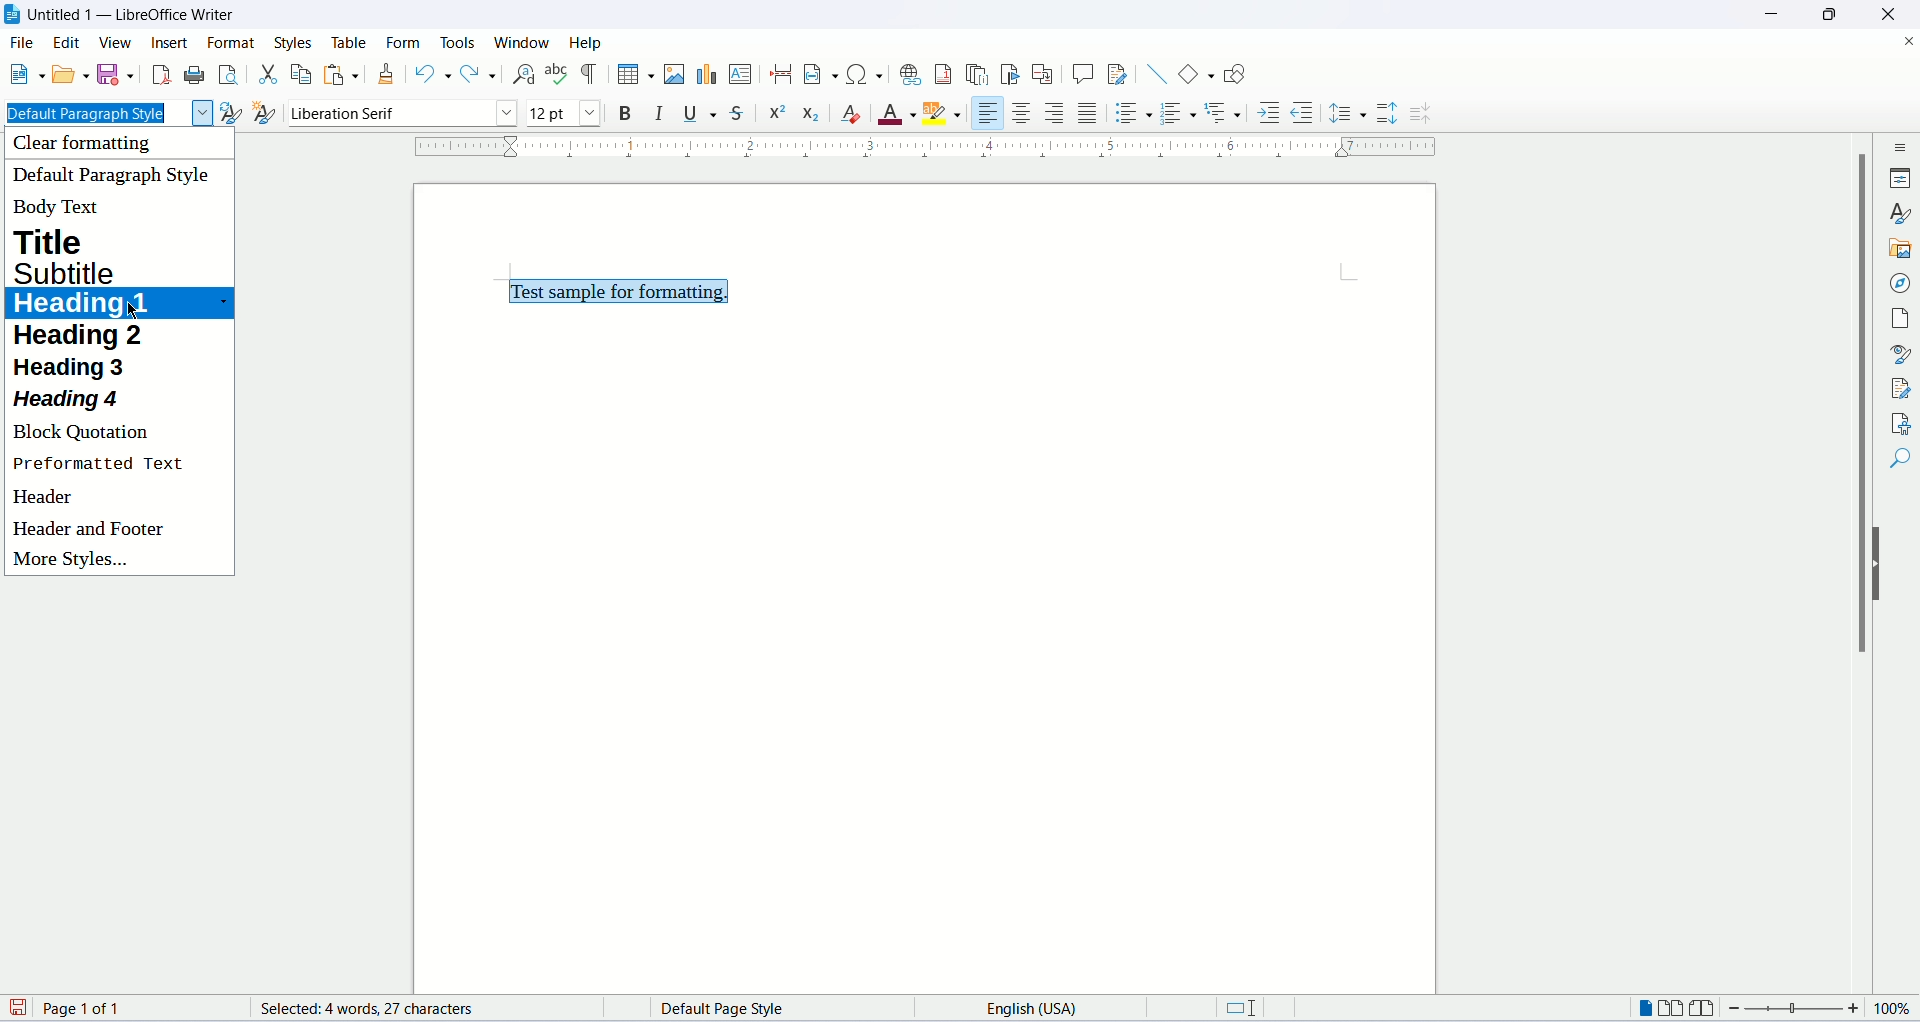 The width and height of the screenshot is (1920, 1022). I want to click on sidebar, so click(1901, 150).